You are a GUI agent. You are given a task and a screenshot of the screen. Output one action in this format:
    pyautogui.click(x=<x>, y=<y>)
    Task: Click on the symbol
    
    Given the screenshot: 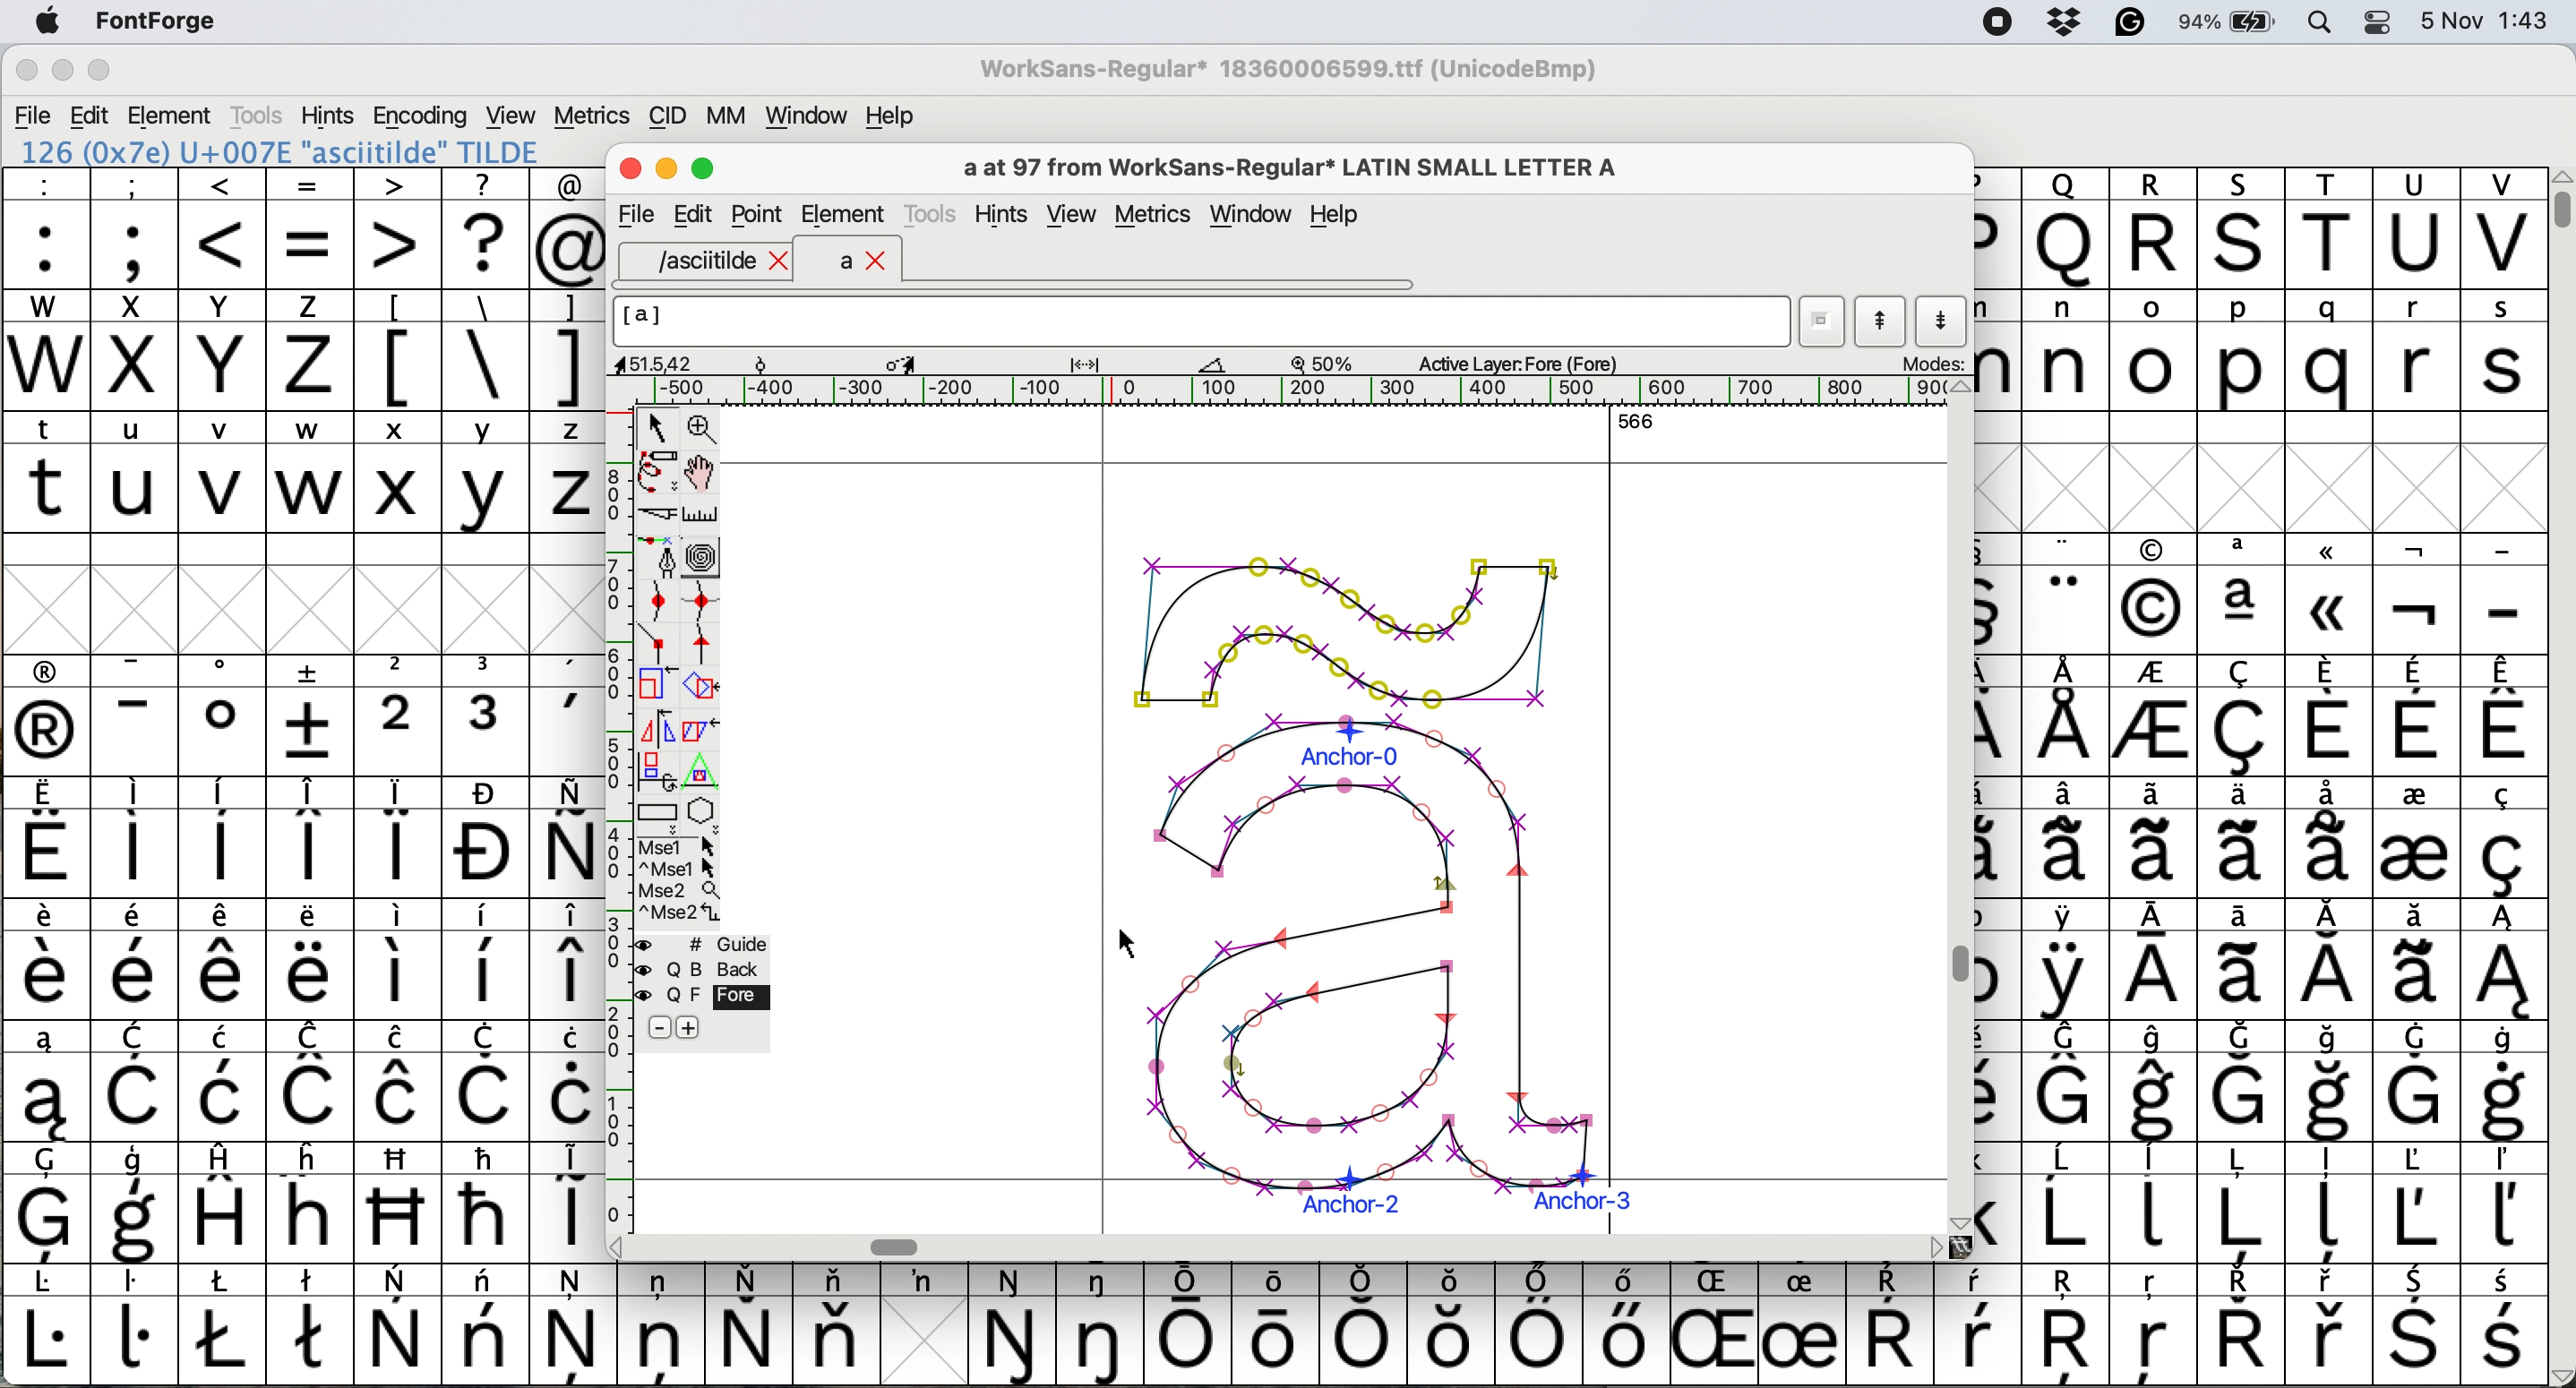 What is the action you would take?
    pyautogui.click(x=141, y=1083)
    